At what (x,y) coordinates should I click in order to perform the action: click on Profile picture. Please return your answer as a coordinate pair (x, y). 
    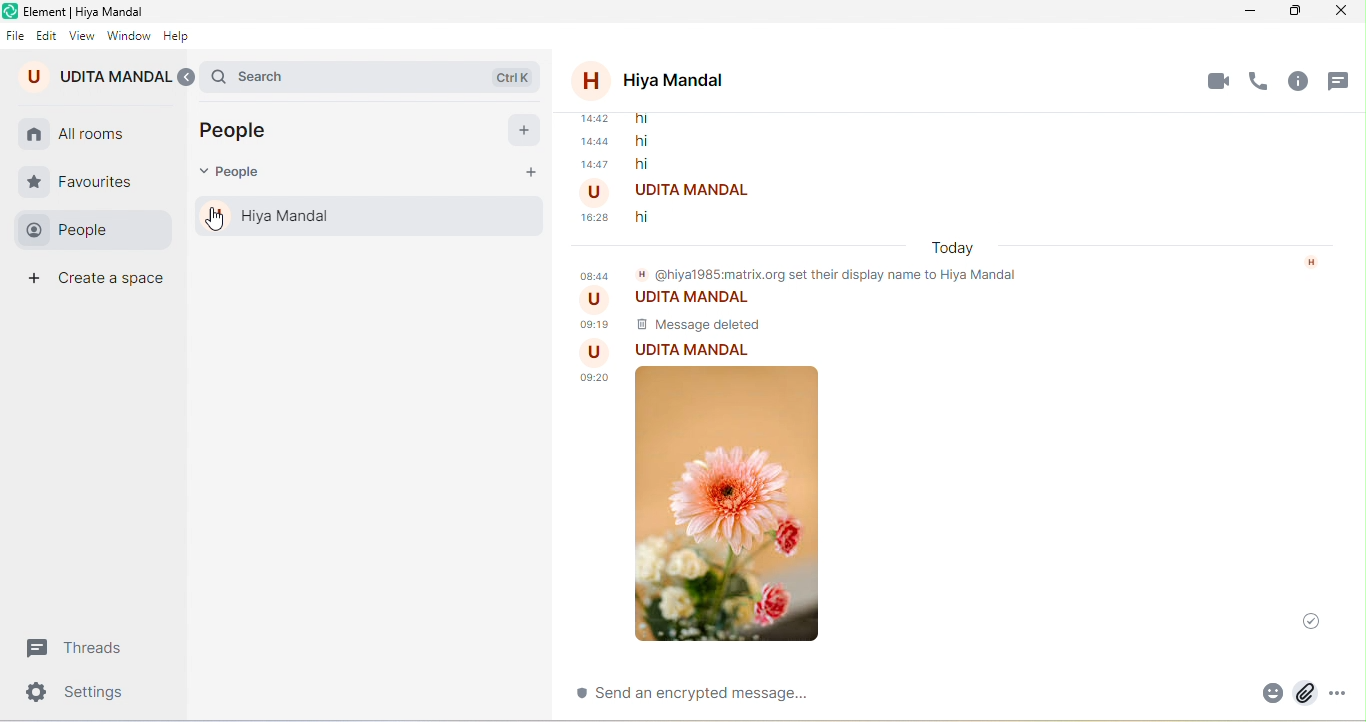
    Looking at the image, I should click on (595, 194).